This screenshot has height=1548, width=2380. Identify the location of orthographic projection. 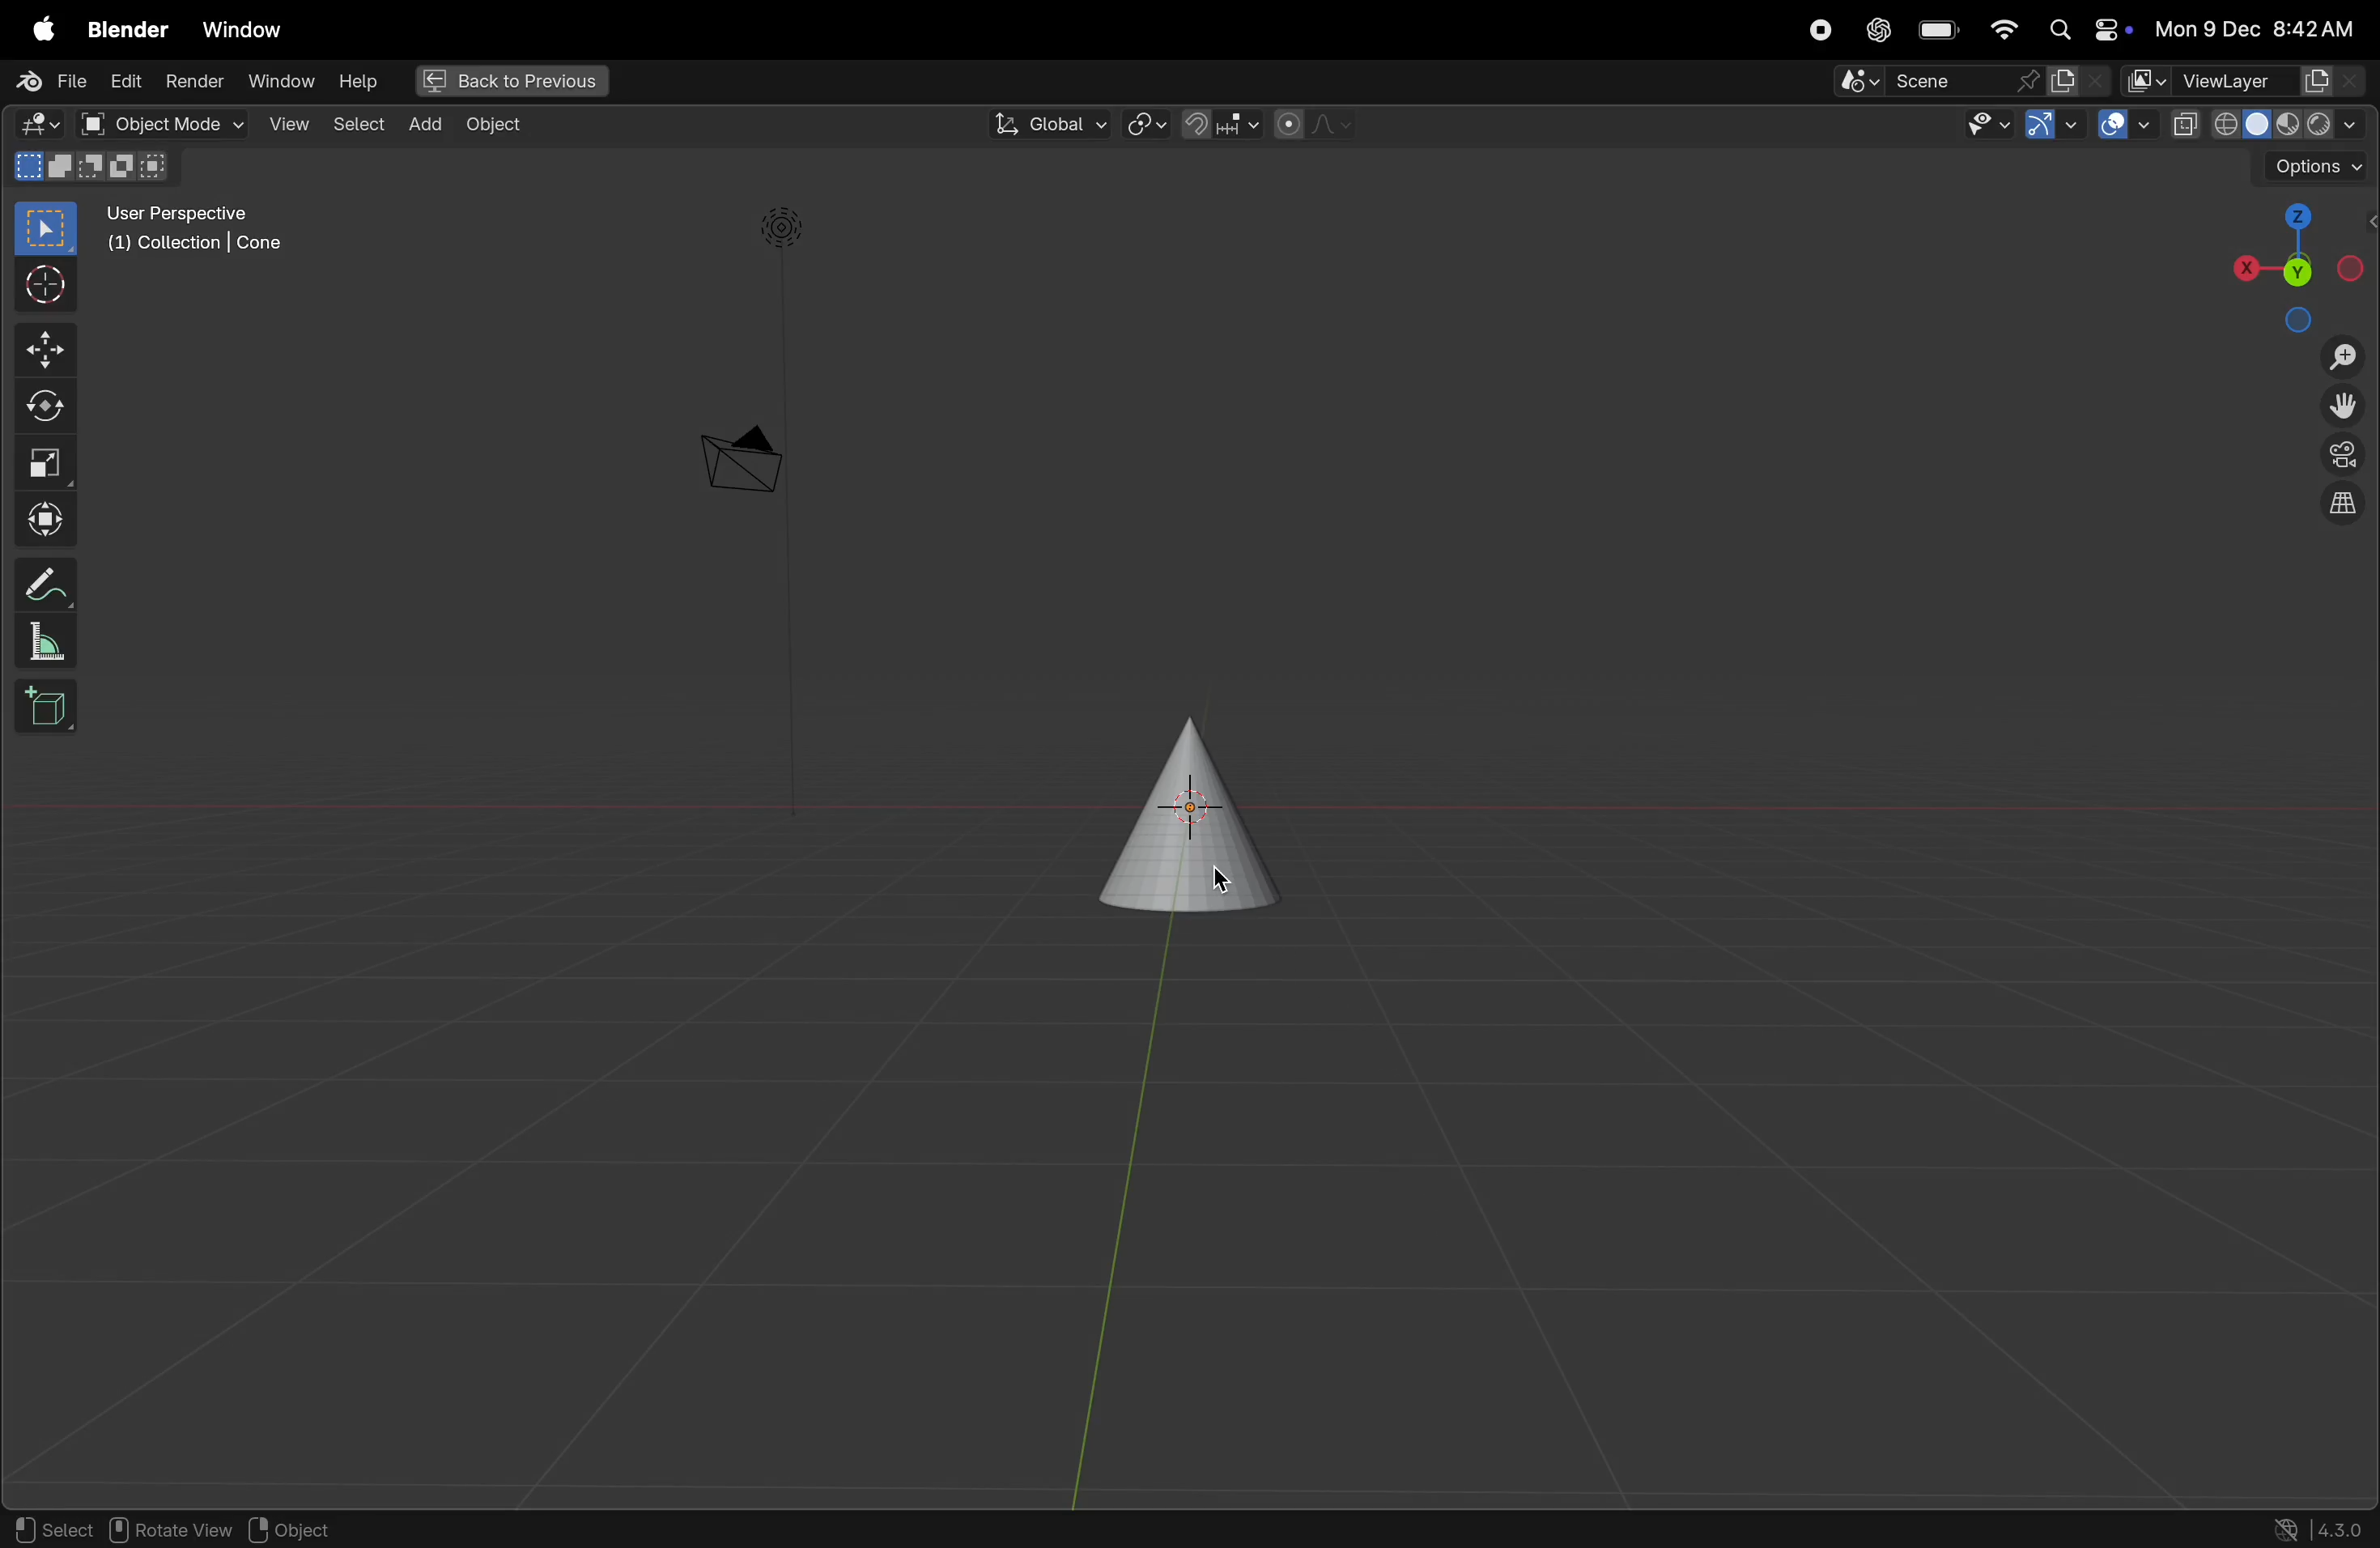
(2346, 503).